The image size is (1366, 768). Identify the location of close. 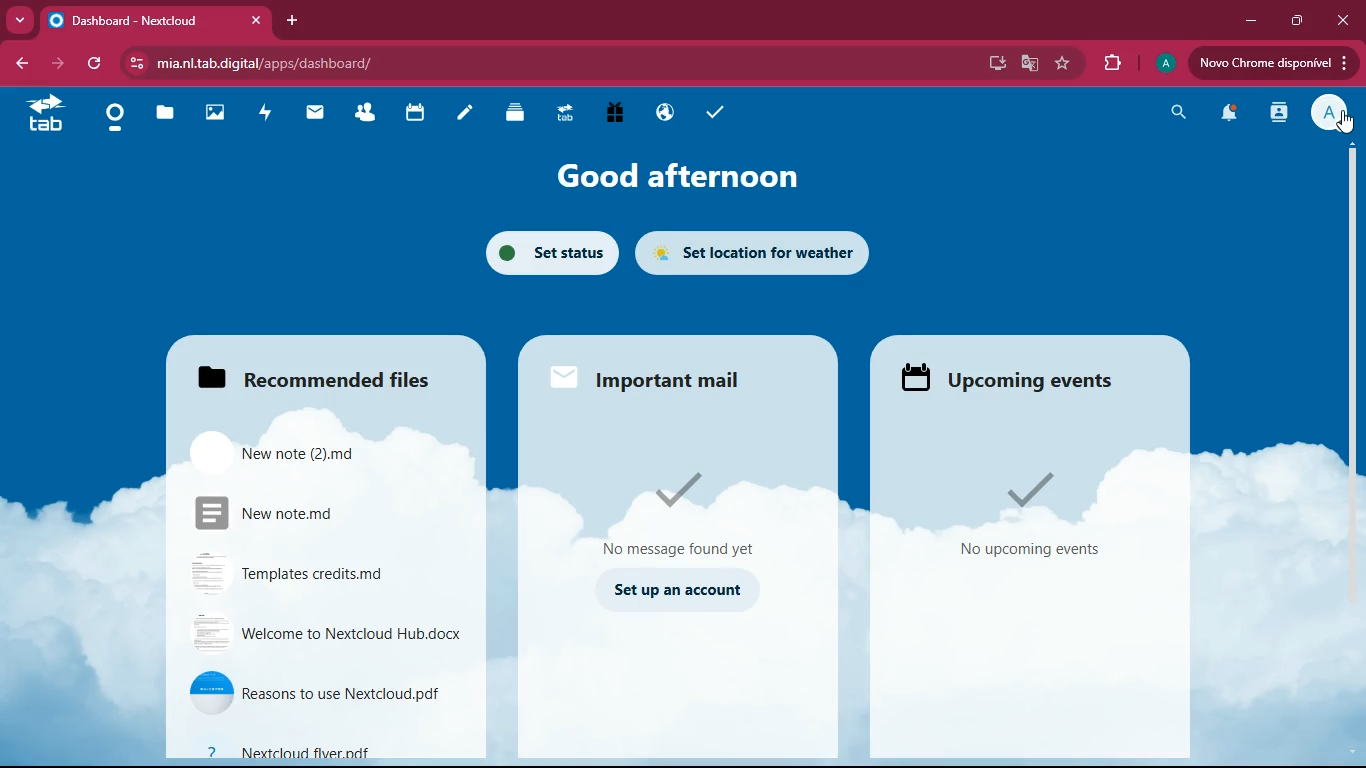
(1346, 20).